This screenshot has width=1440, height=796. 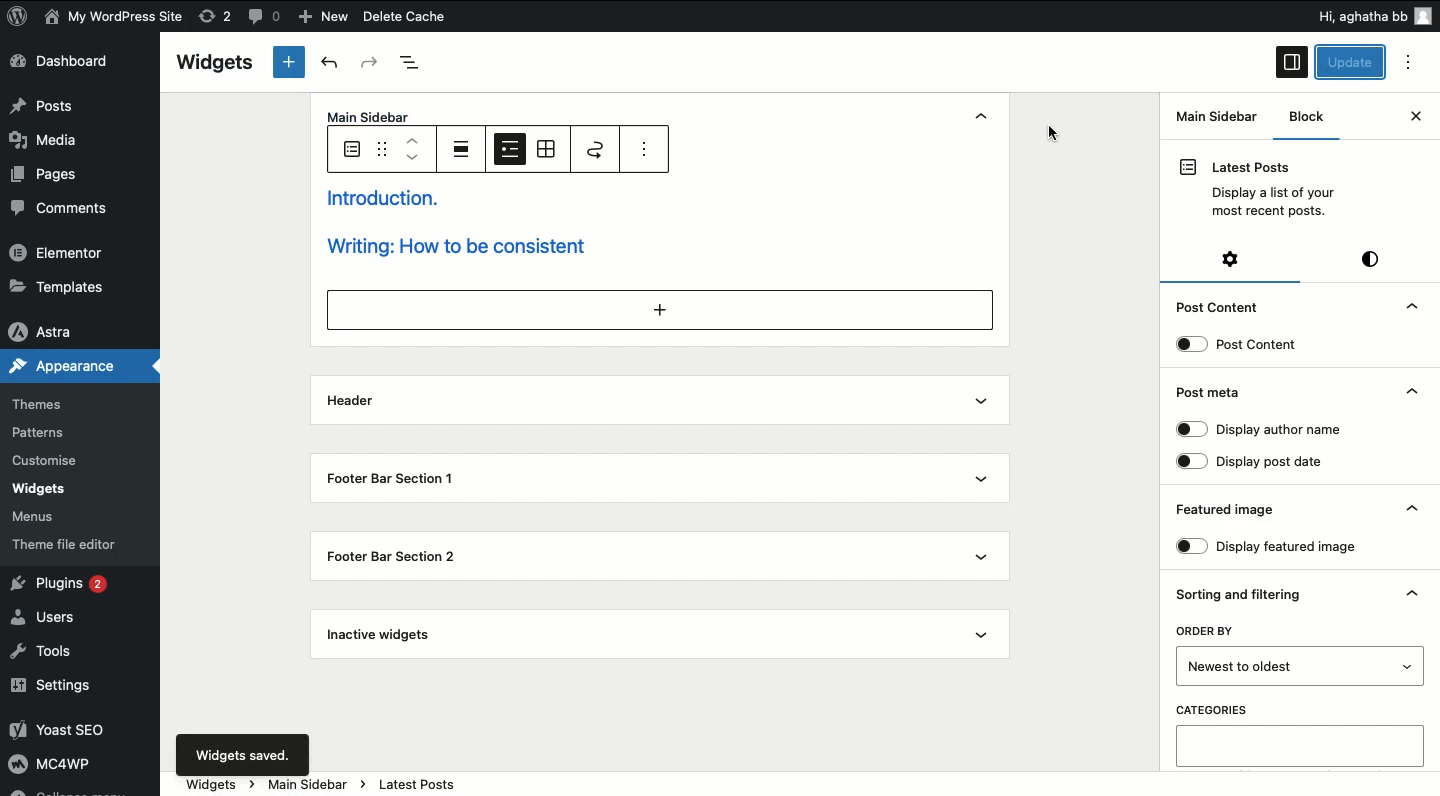 What do you see at coordinates (383, 148) in the screenshot?
I see `Drag` at bounding box center [383, 148].